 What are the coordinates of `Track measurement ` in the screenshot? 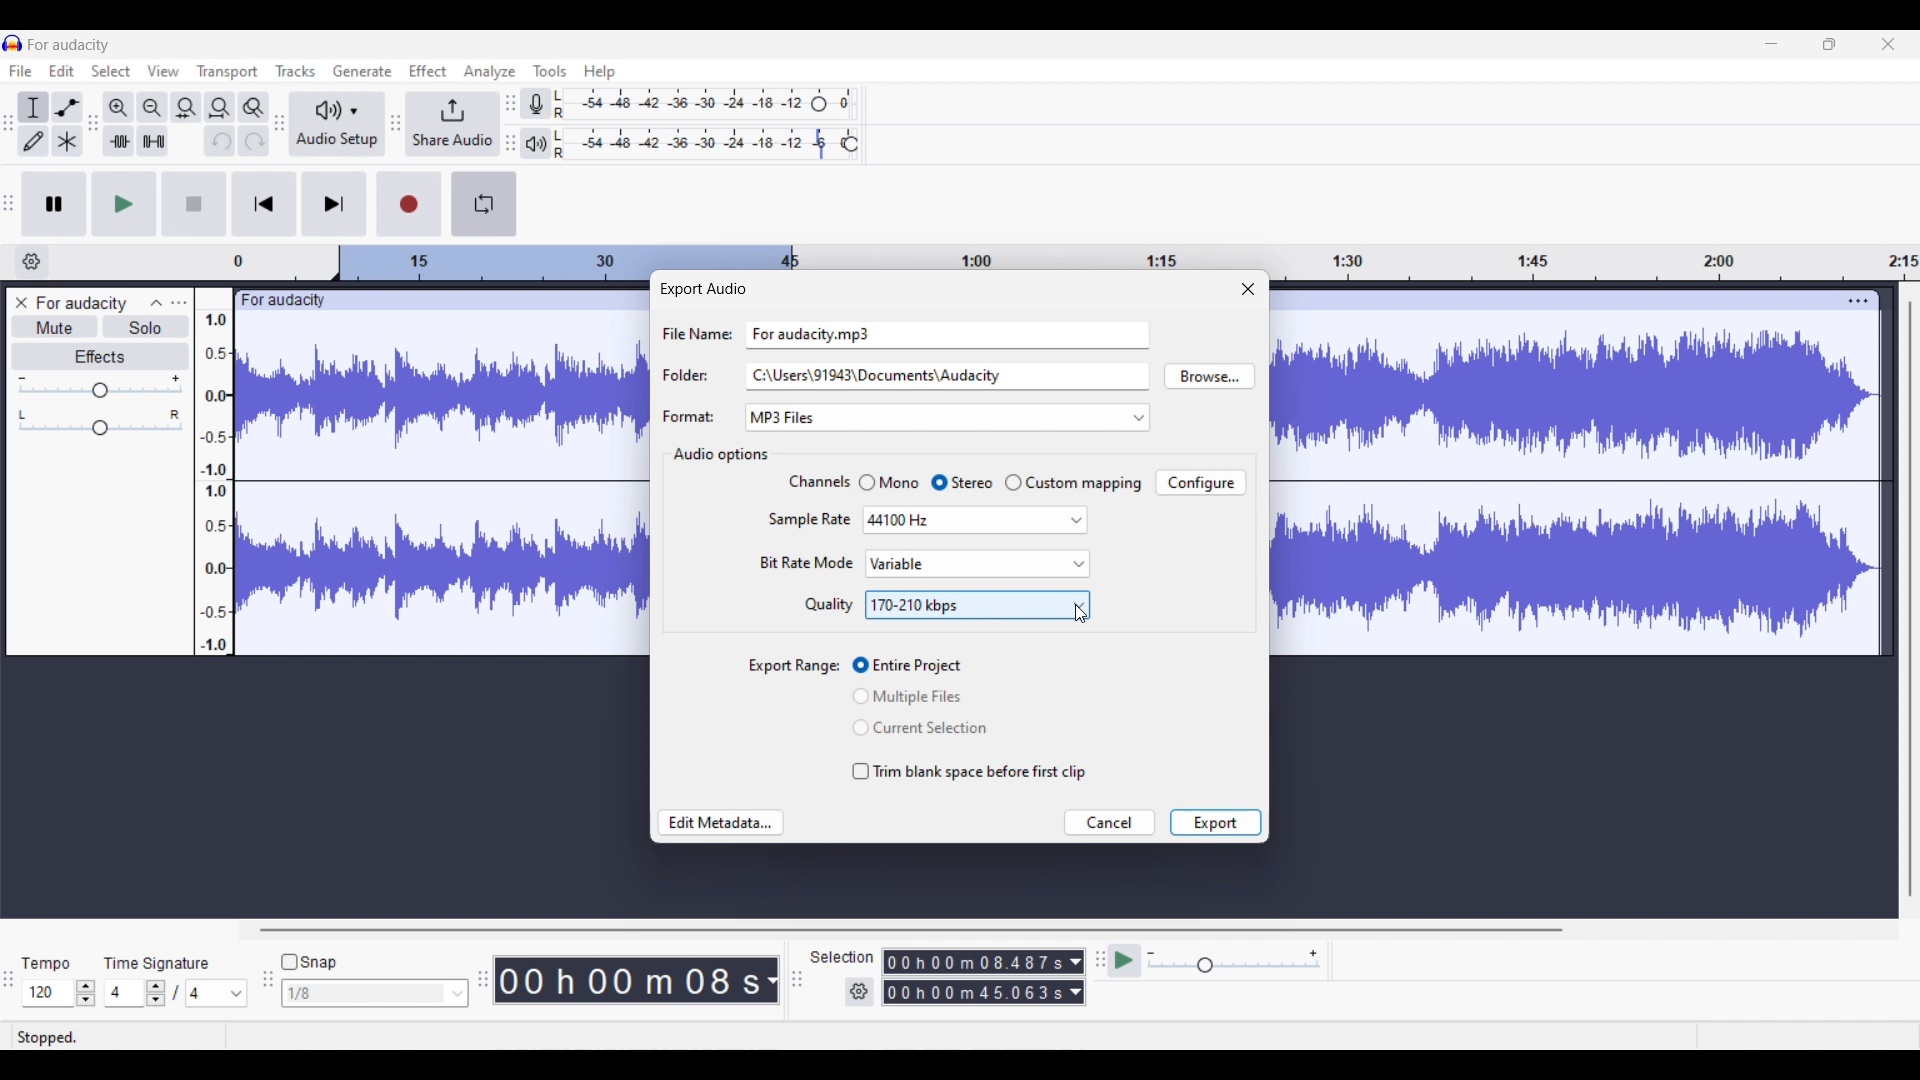 It's located at (770, 980).